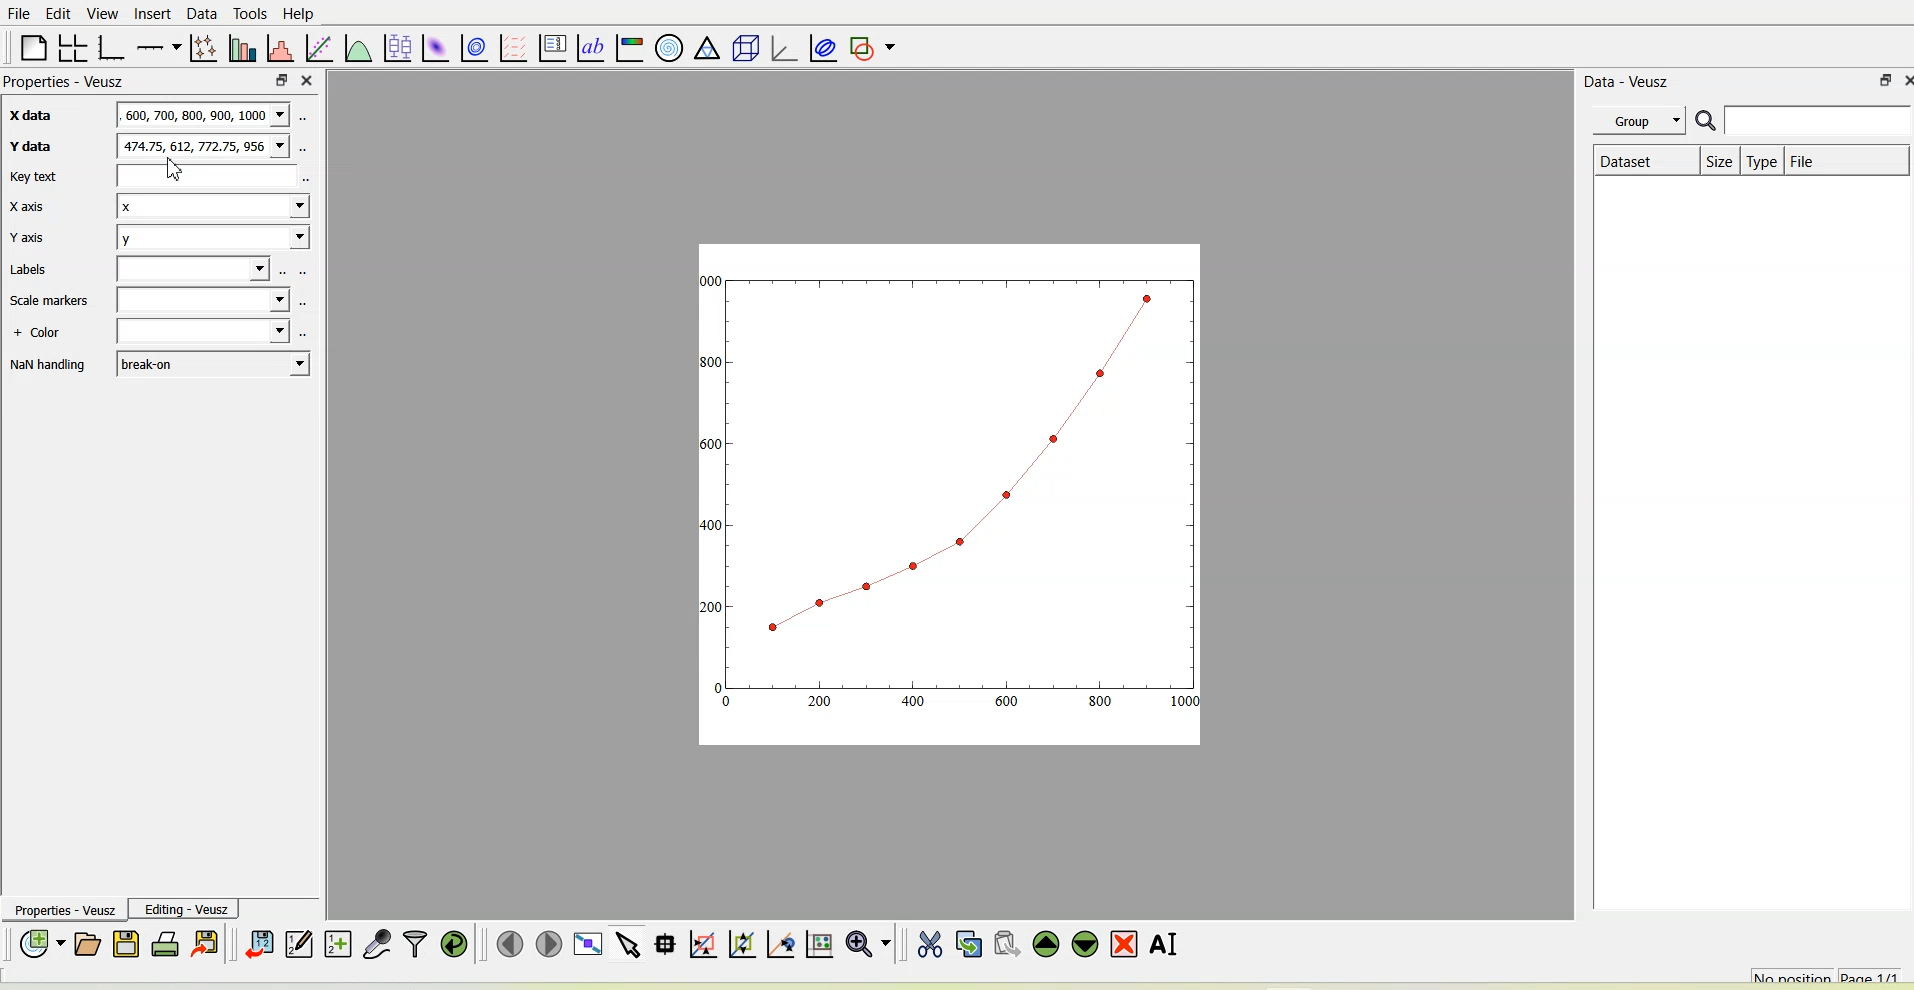 This screenshot has width=1914, height=990. What do you see at coordinates (588, 944) in the screenshot?
I see `View plot full screen` at bounding box center [588, 944].